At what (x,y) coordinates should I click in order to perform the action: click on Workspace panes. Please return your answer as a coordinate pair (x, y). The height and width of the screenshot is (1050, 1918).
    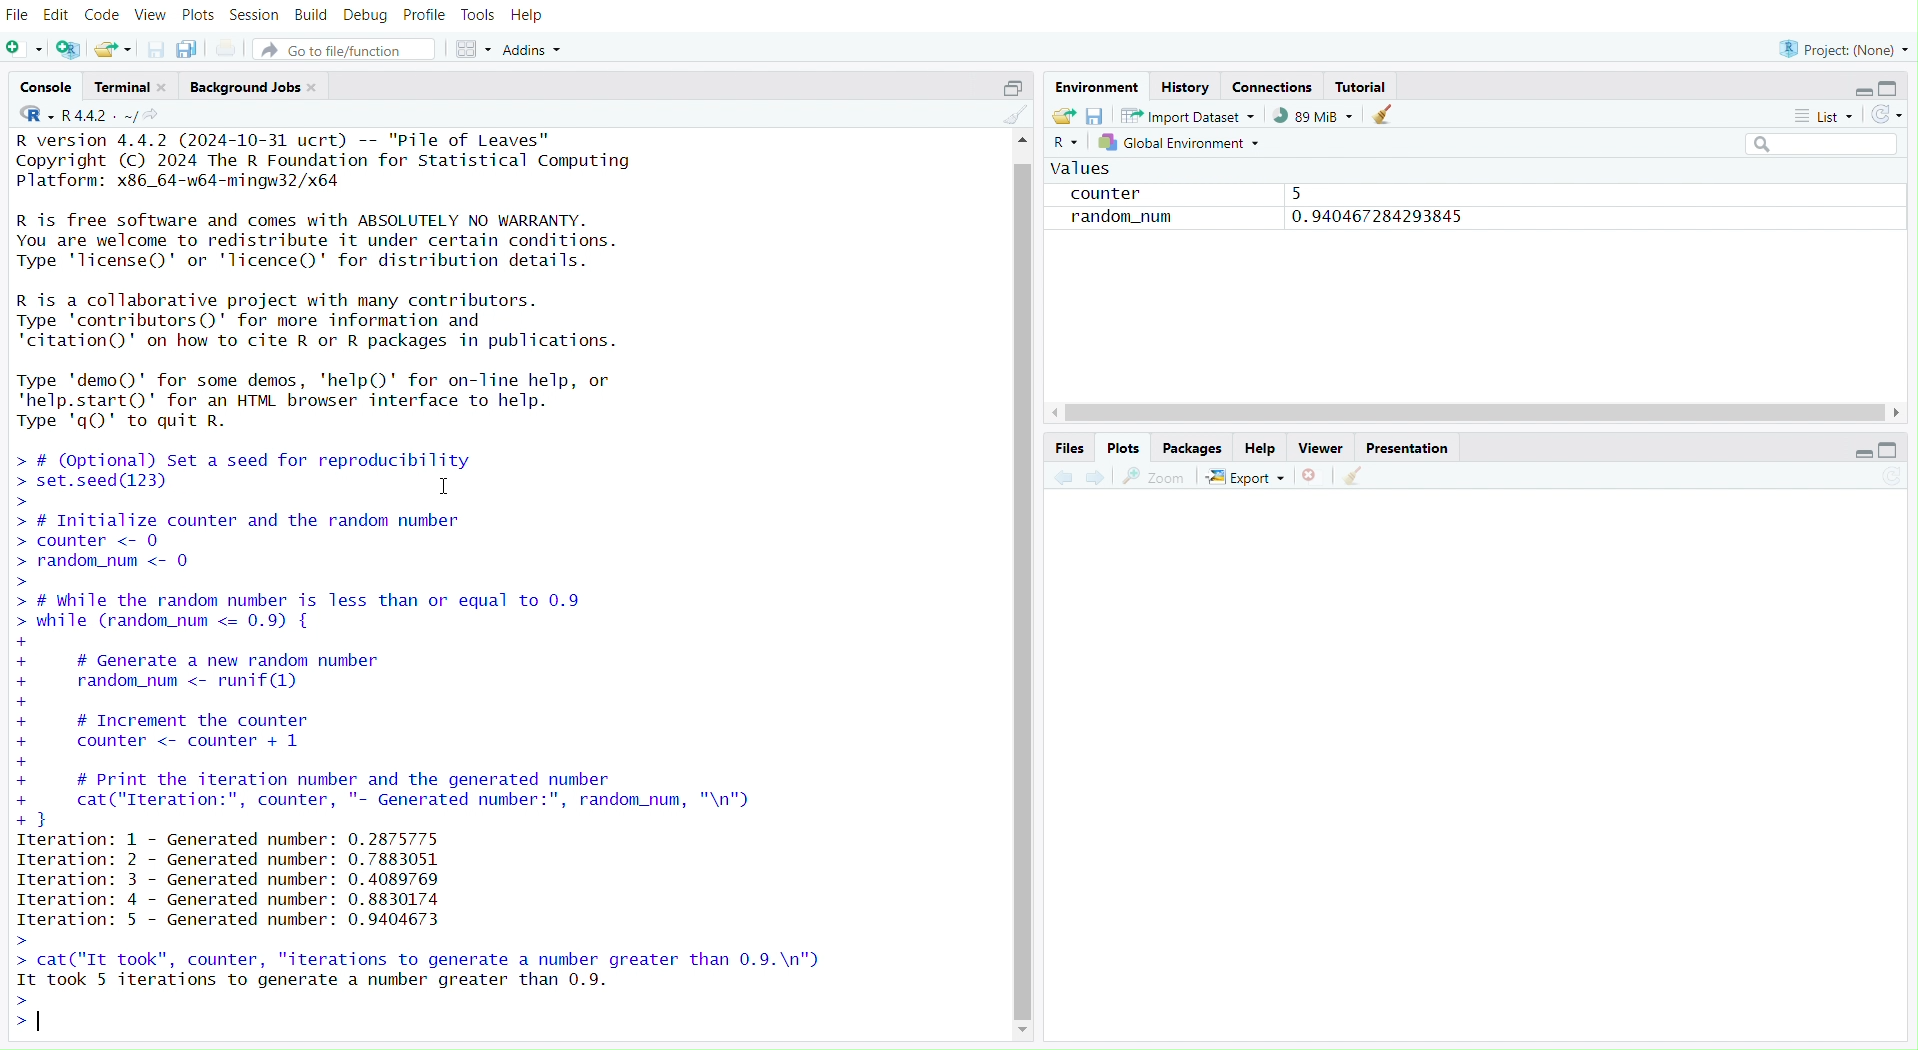
    Looking at the image, I should click on (473, 46).